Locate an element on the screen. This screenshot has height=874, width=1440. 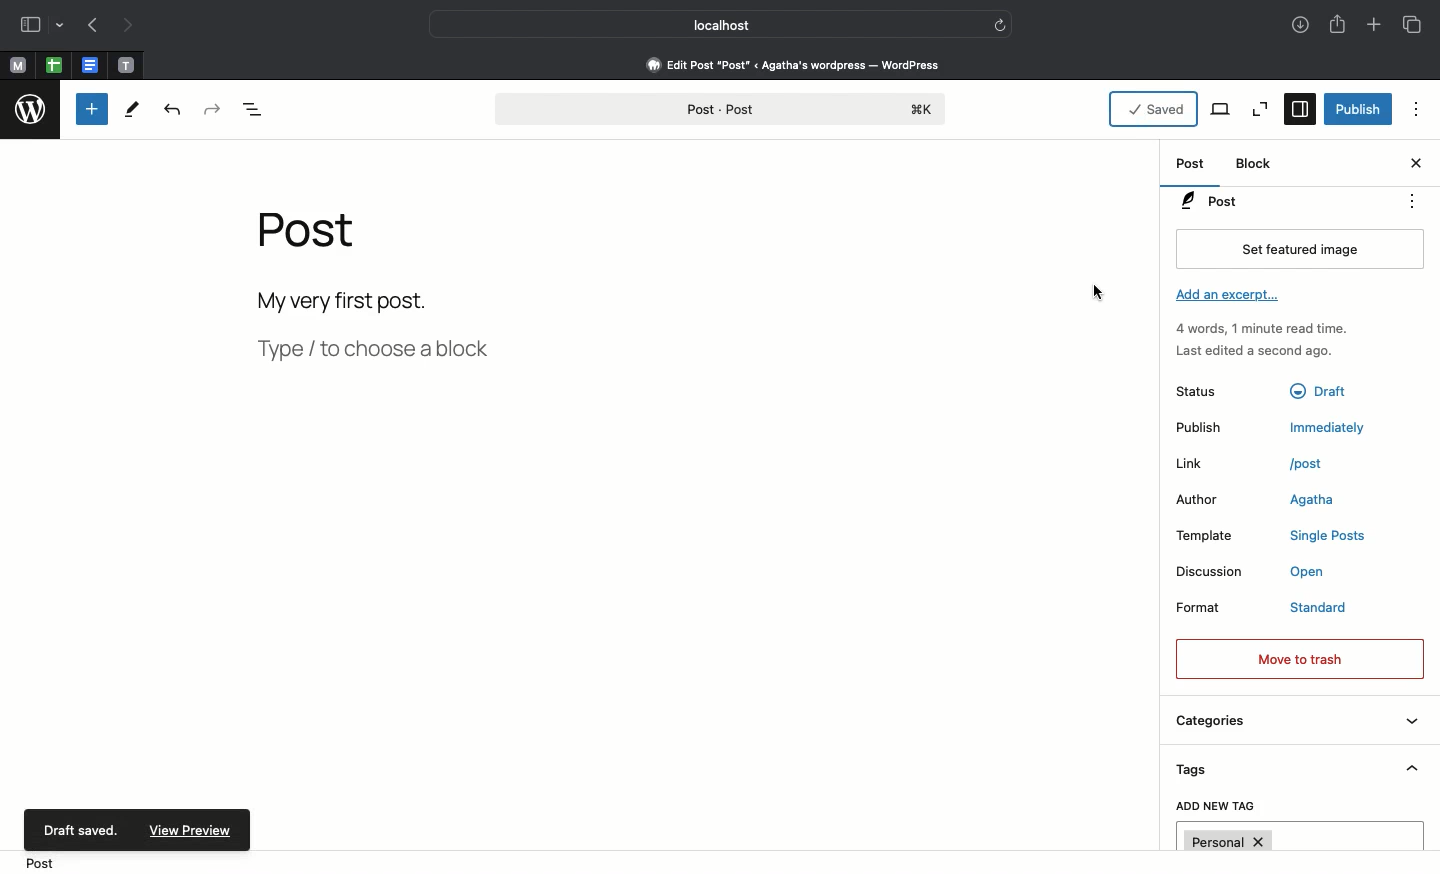
immediately  is located at coordinates (1318, 428).